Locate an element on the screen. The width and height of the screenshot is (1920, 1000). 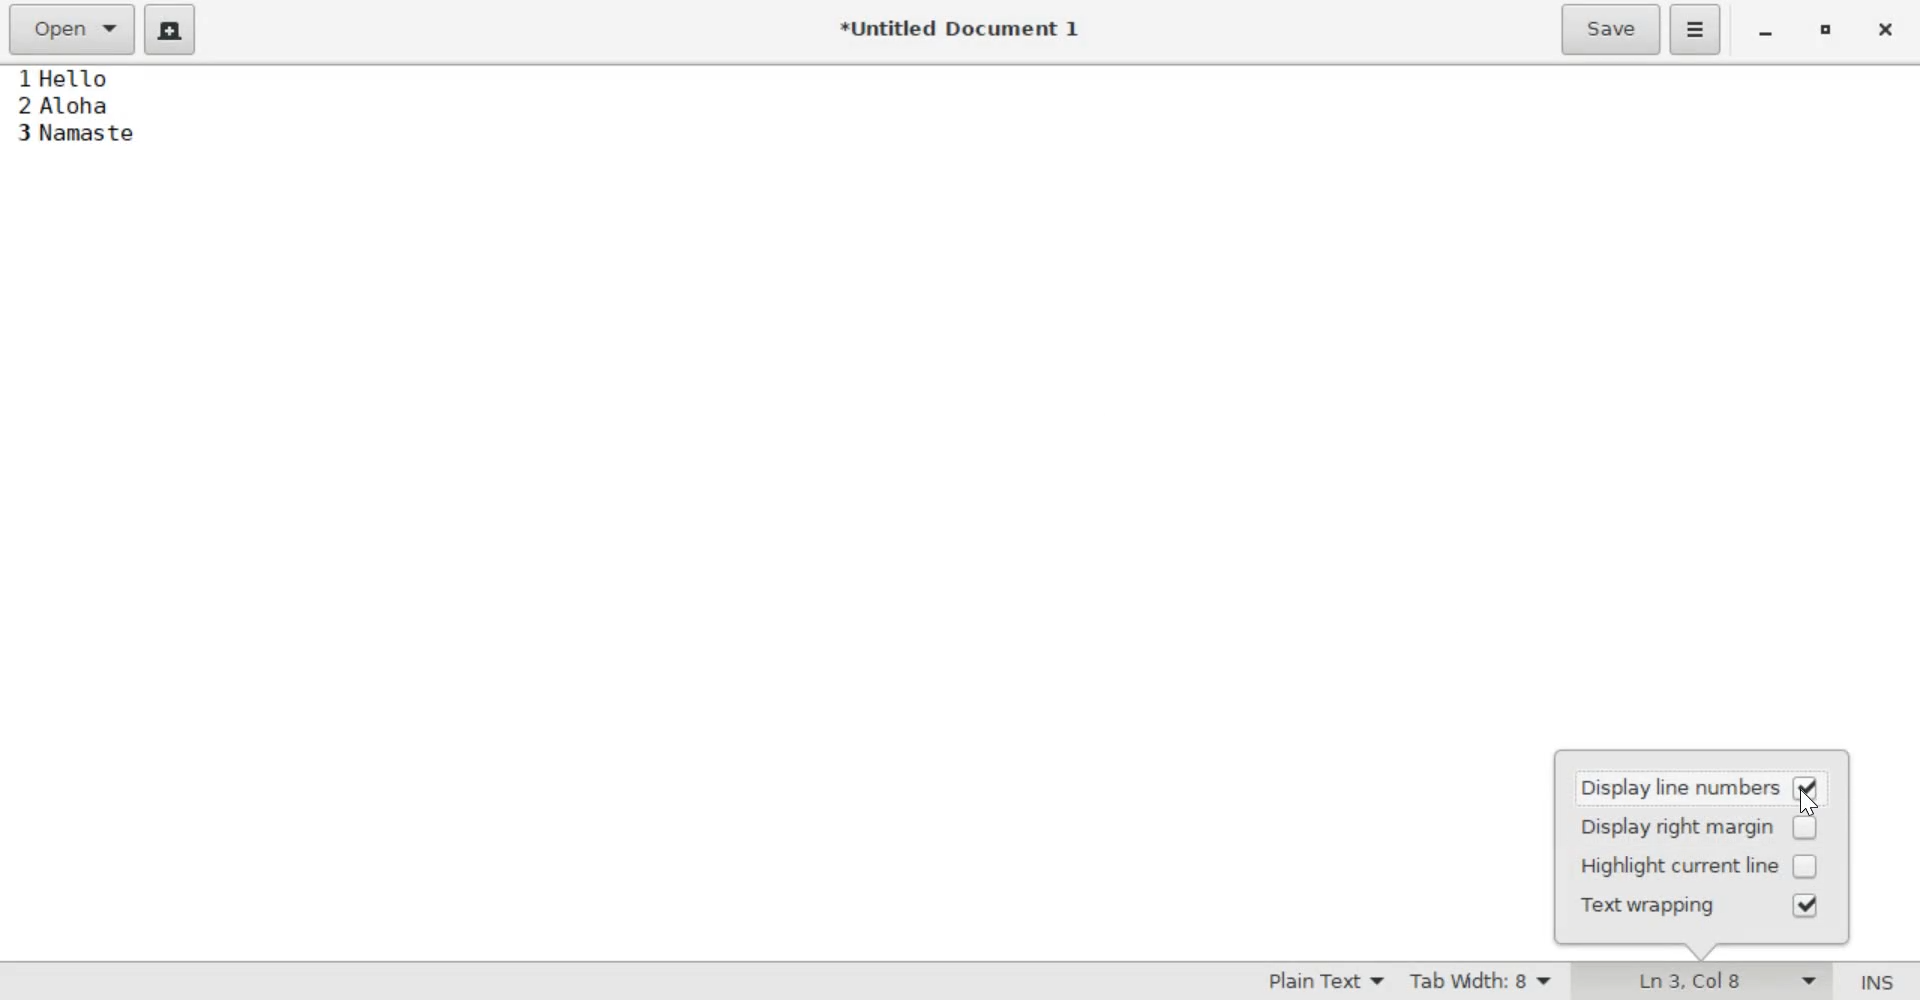
minimize is located at coordinates (1766, 31).